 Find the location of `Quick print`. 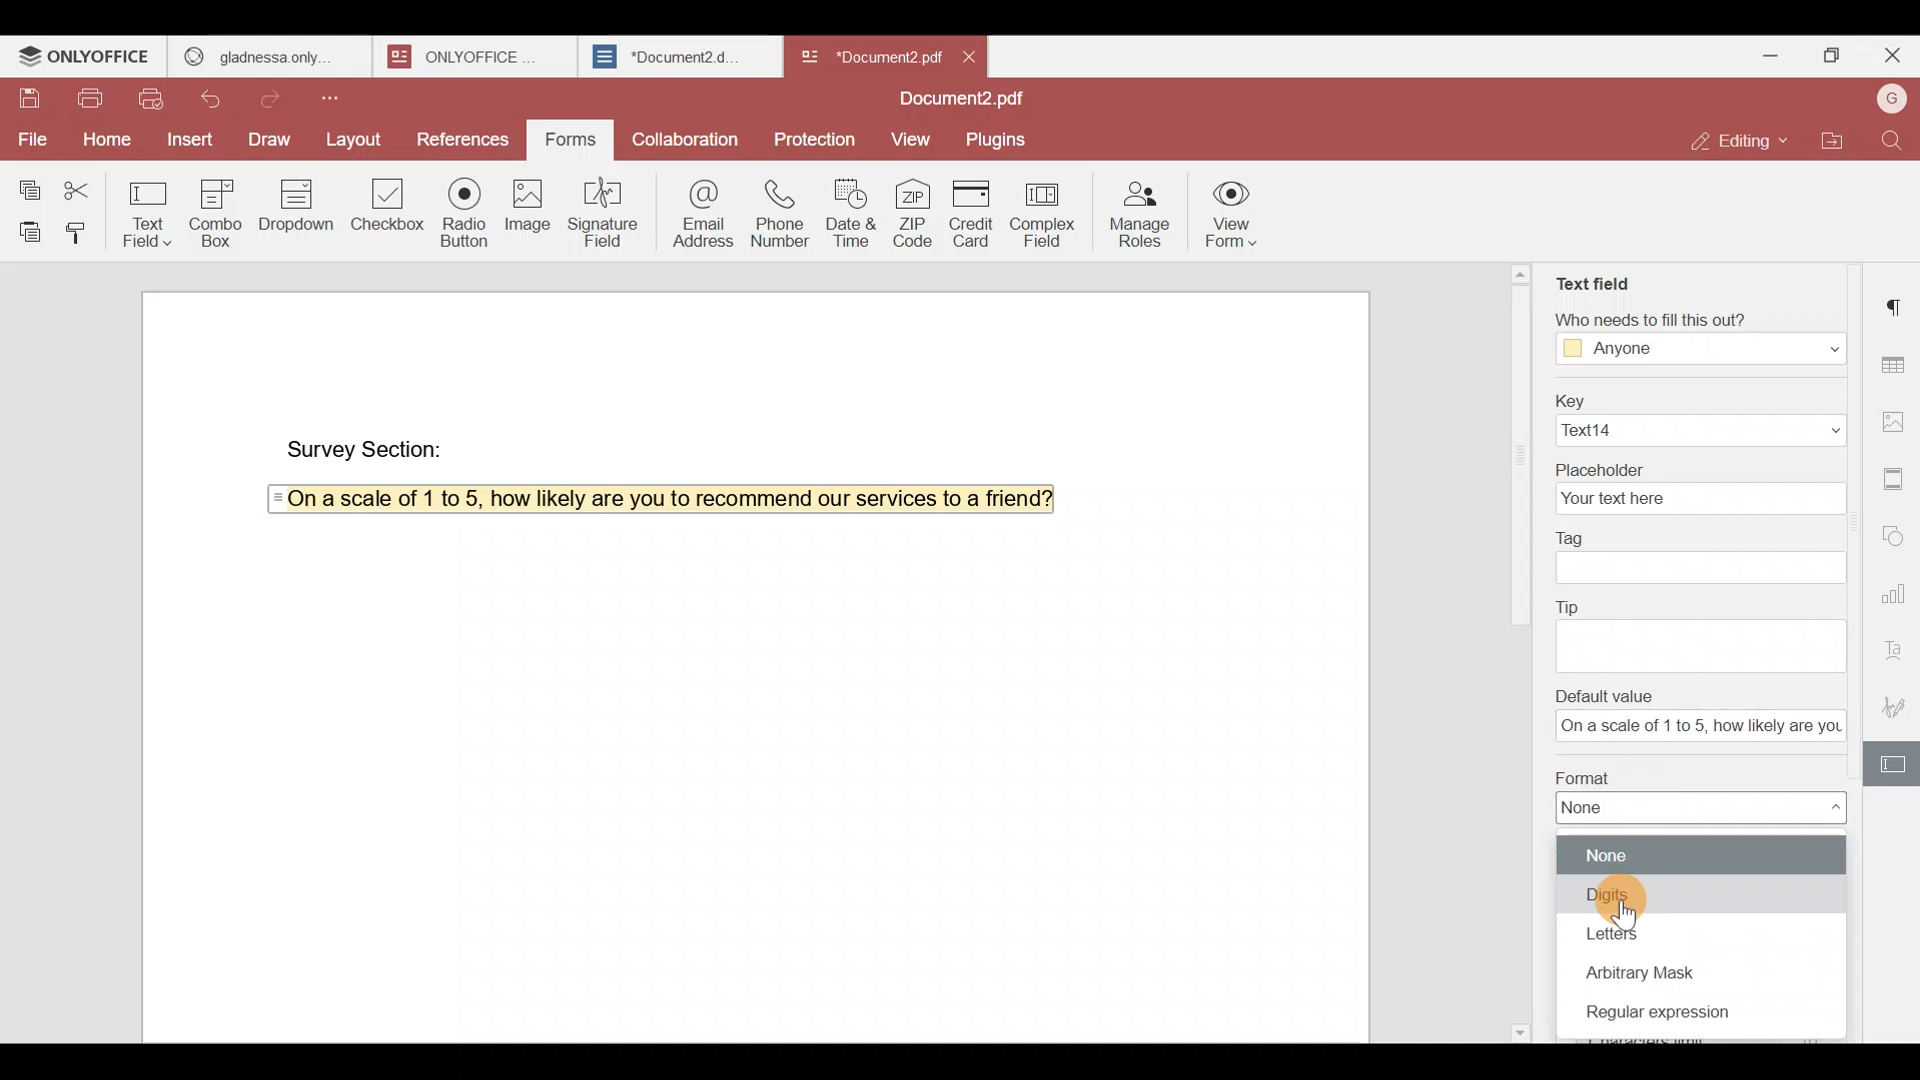

Quick print is located at coordinates (158, 99).